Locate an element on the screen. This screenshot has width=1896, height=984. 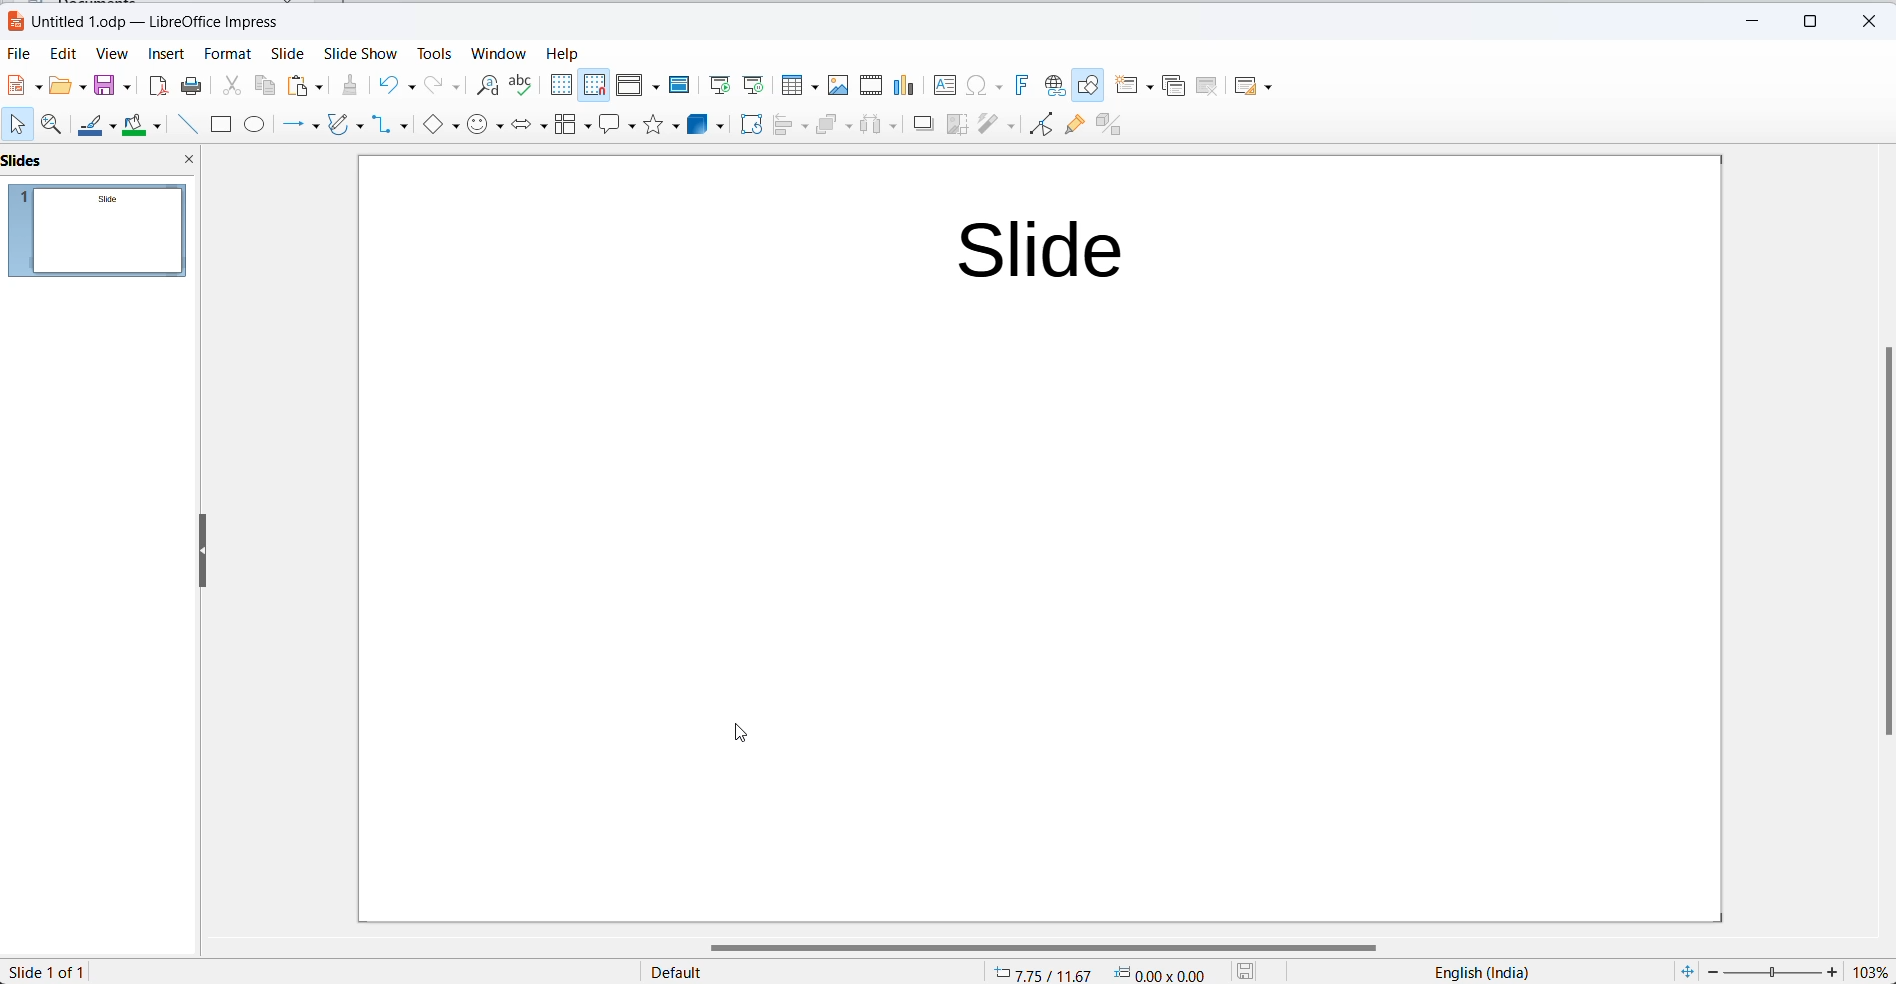
zoom percentage is located at coordinates (1871, 971).